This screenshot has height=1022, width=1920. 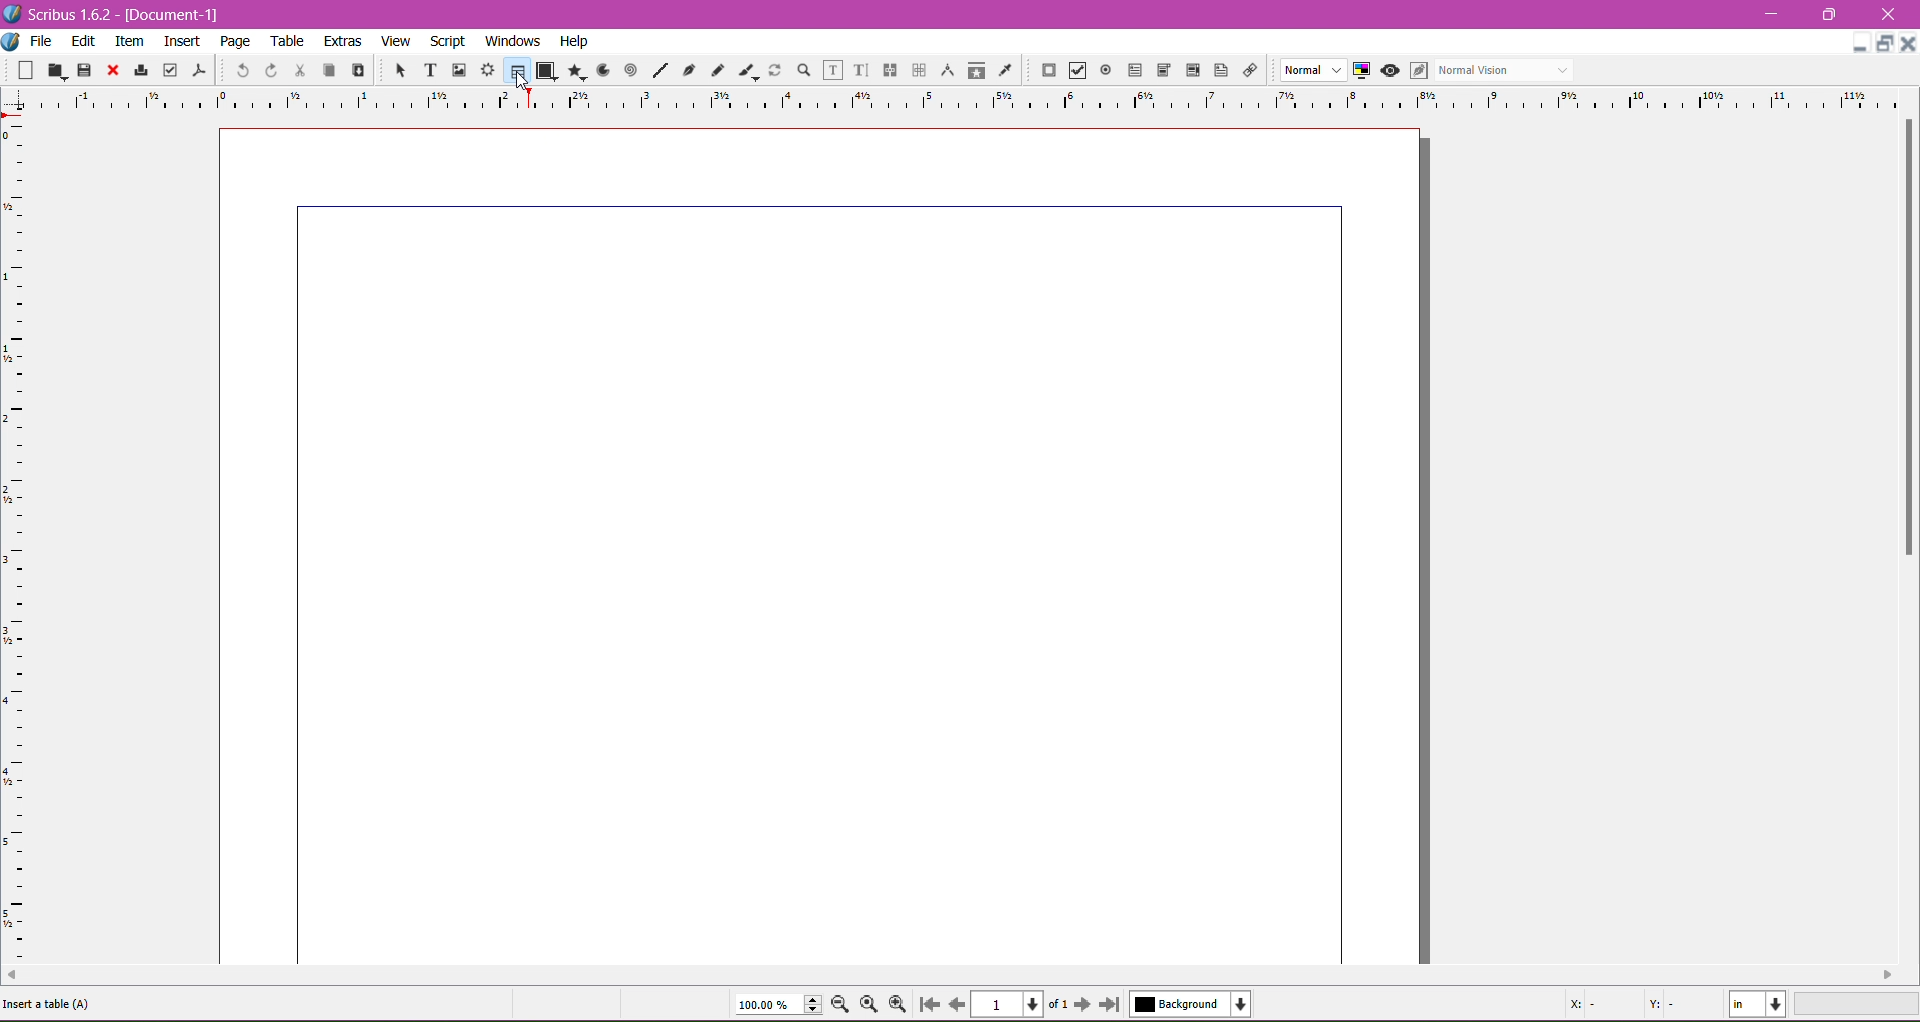 What do you see at coordinates (778, 1005) in the screenshot?
I see `100.00 %` at bounding box center [778, 1005].